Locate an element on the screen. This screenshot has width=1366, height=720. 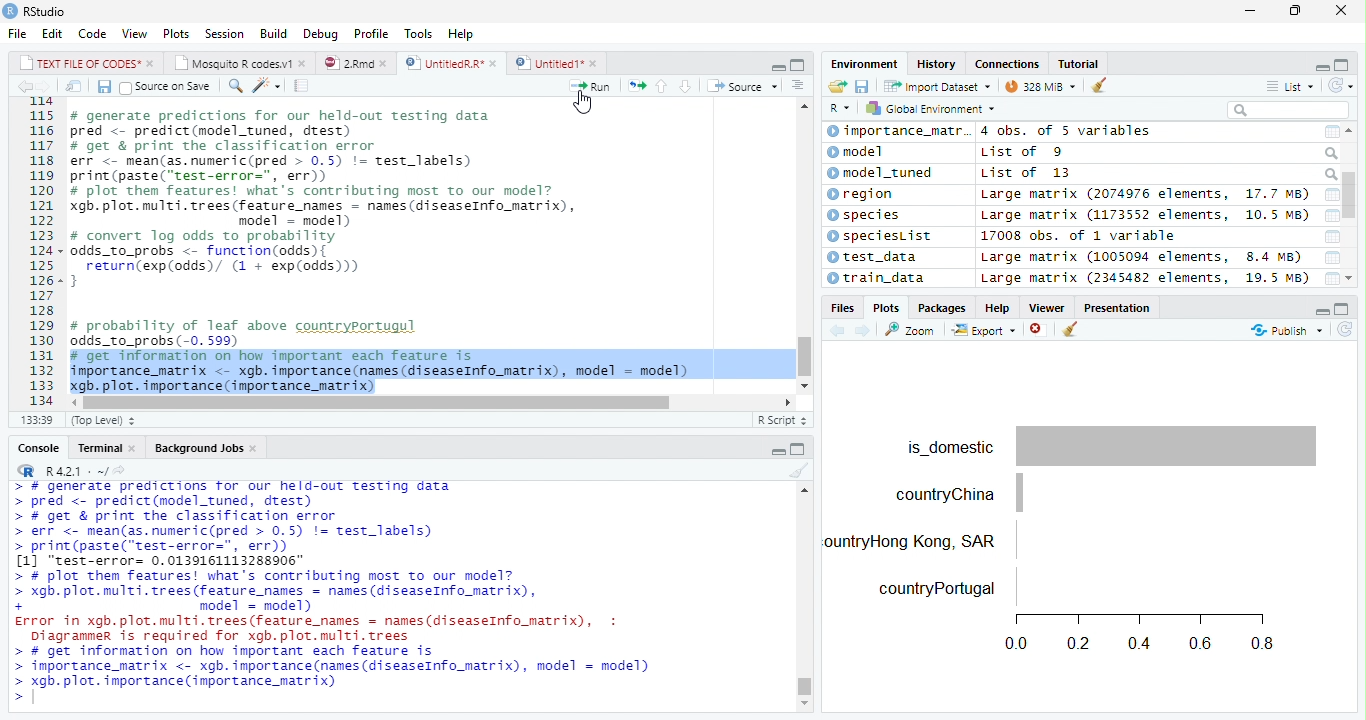
Row Number is located at coordinates (35, 253).